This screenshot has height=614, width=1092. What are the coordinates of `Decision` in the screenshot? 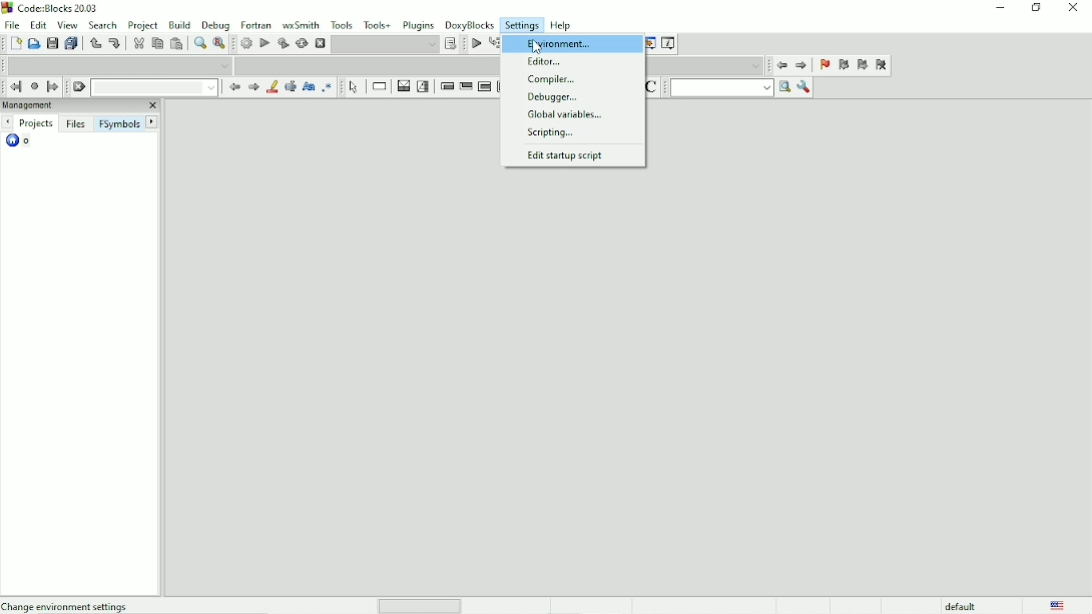 It's located at (404, 86).